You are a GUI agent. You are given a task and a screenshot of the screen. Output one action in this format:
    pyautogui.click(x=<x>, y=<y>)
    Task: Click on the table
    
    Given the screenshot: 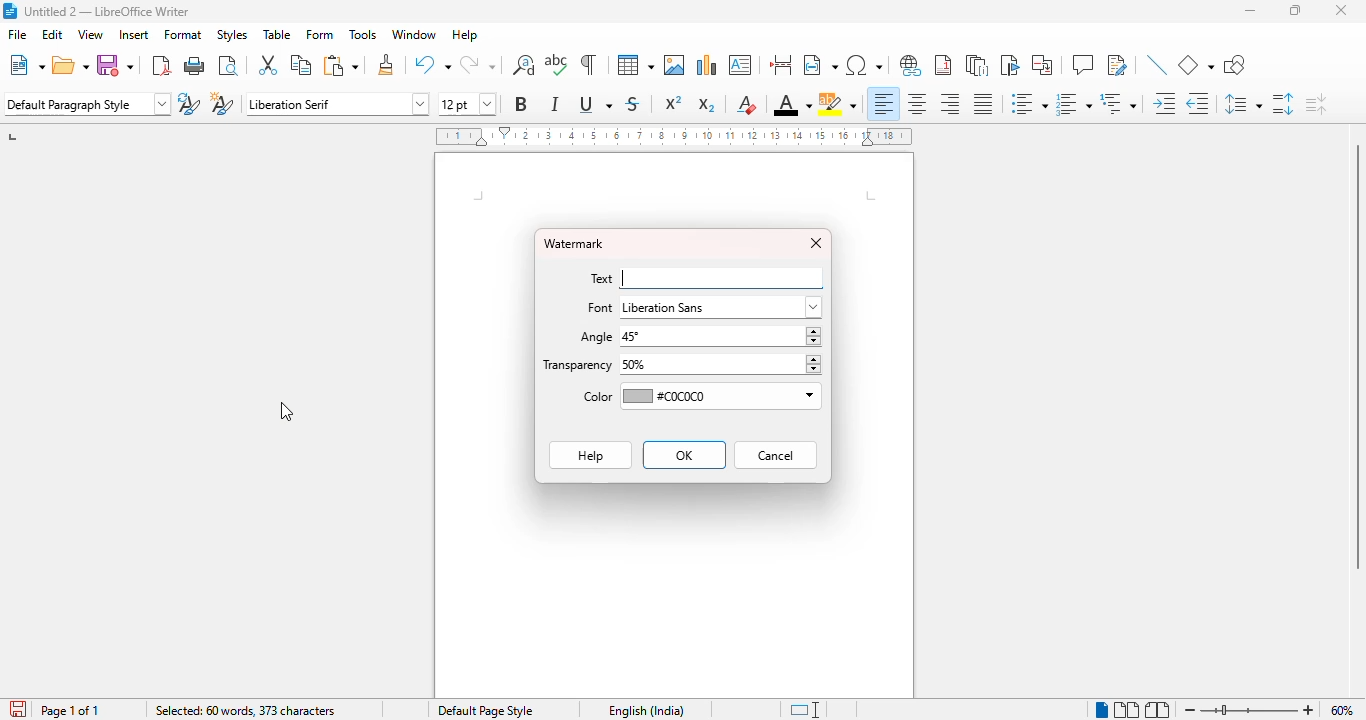 What is the action you would take?
    pyautogui.click(x=635, y=64)
    